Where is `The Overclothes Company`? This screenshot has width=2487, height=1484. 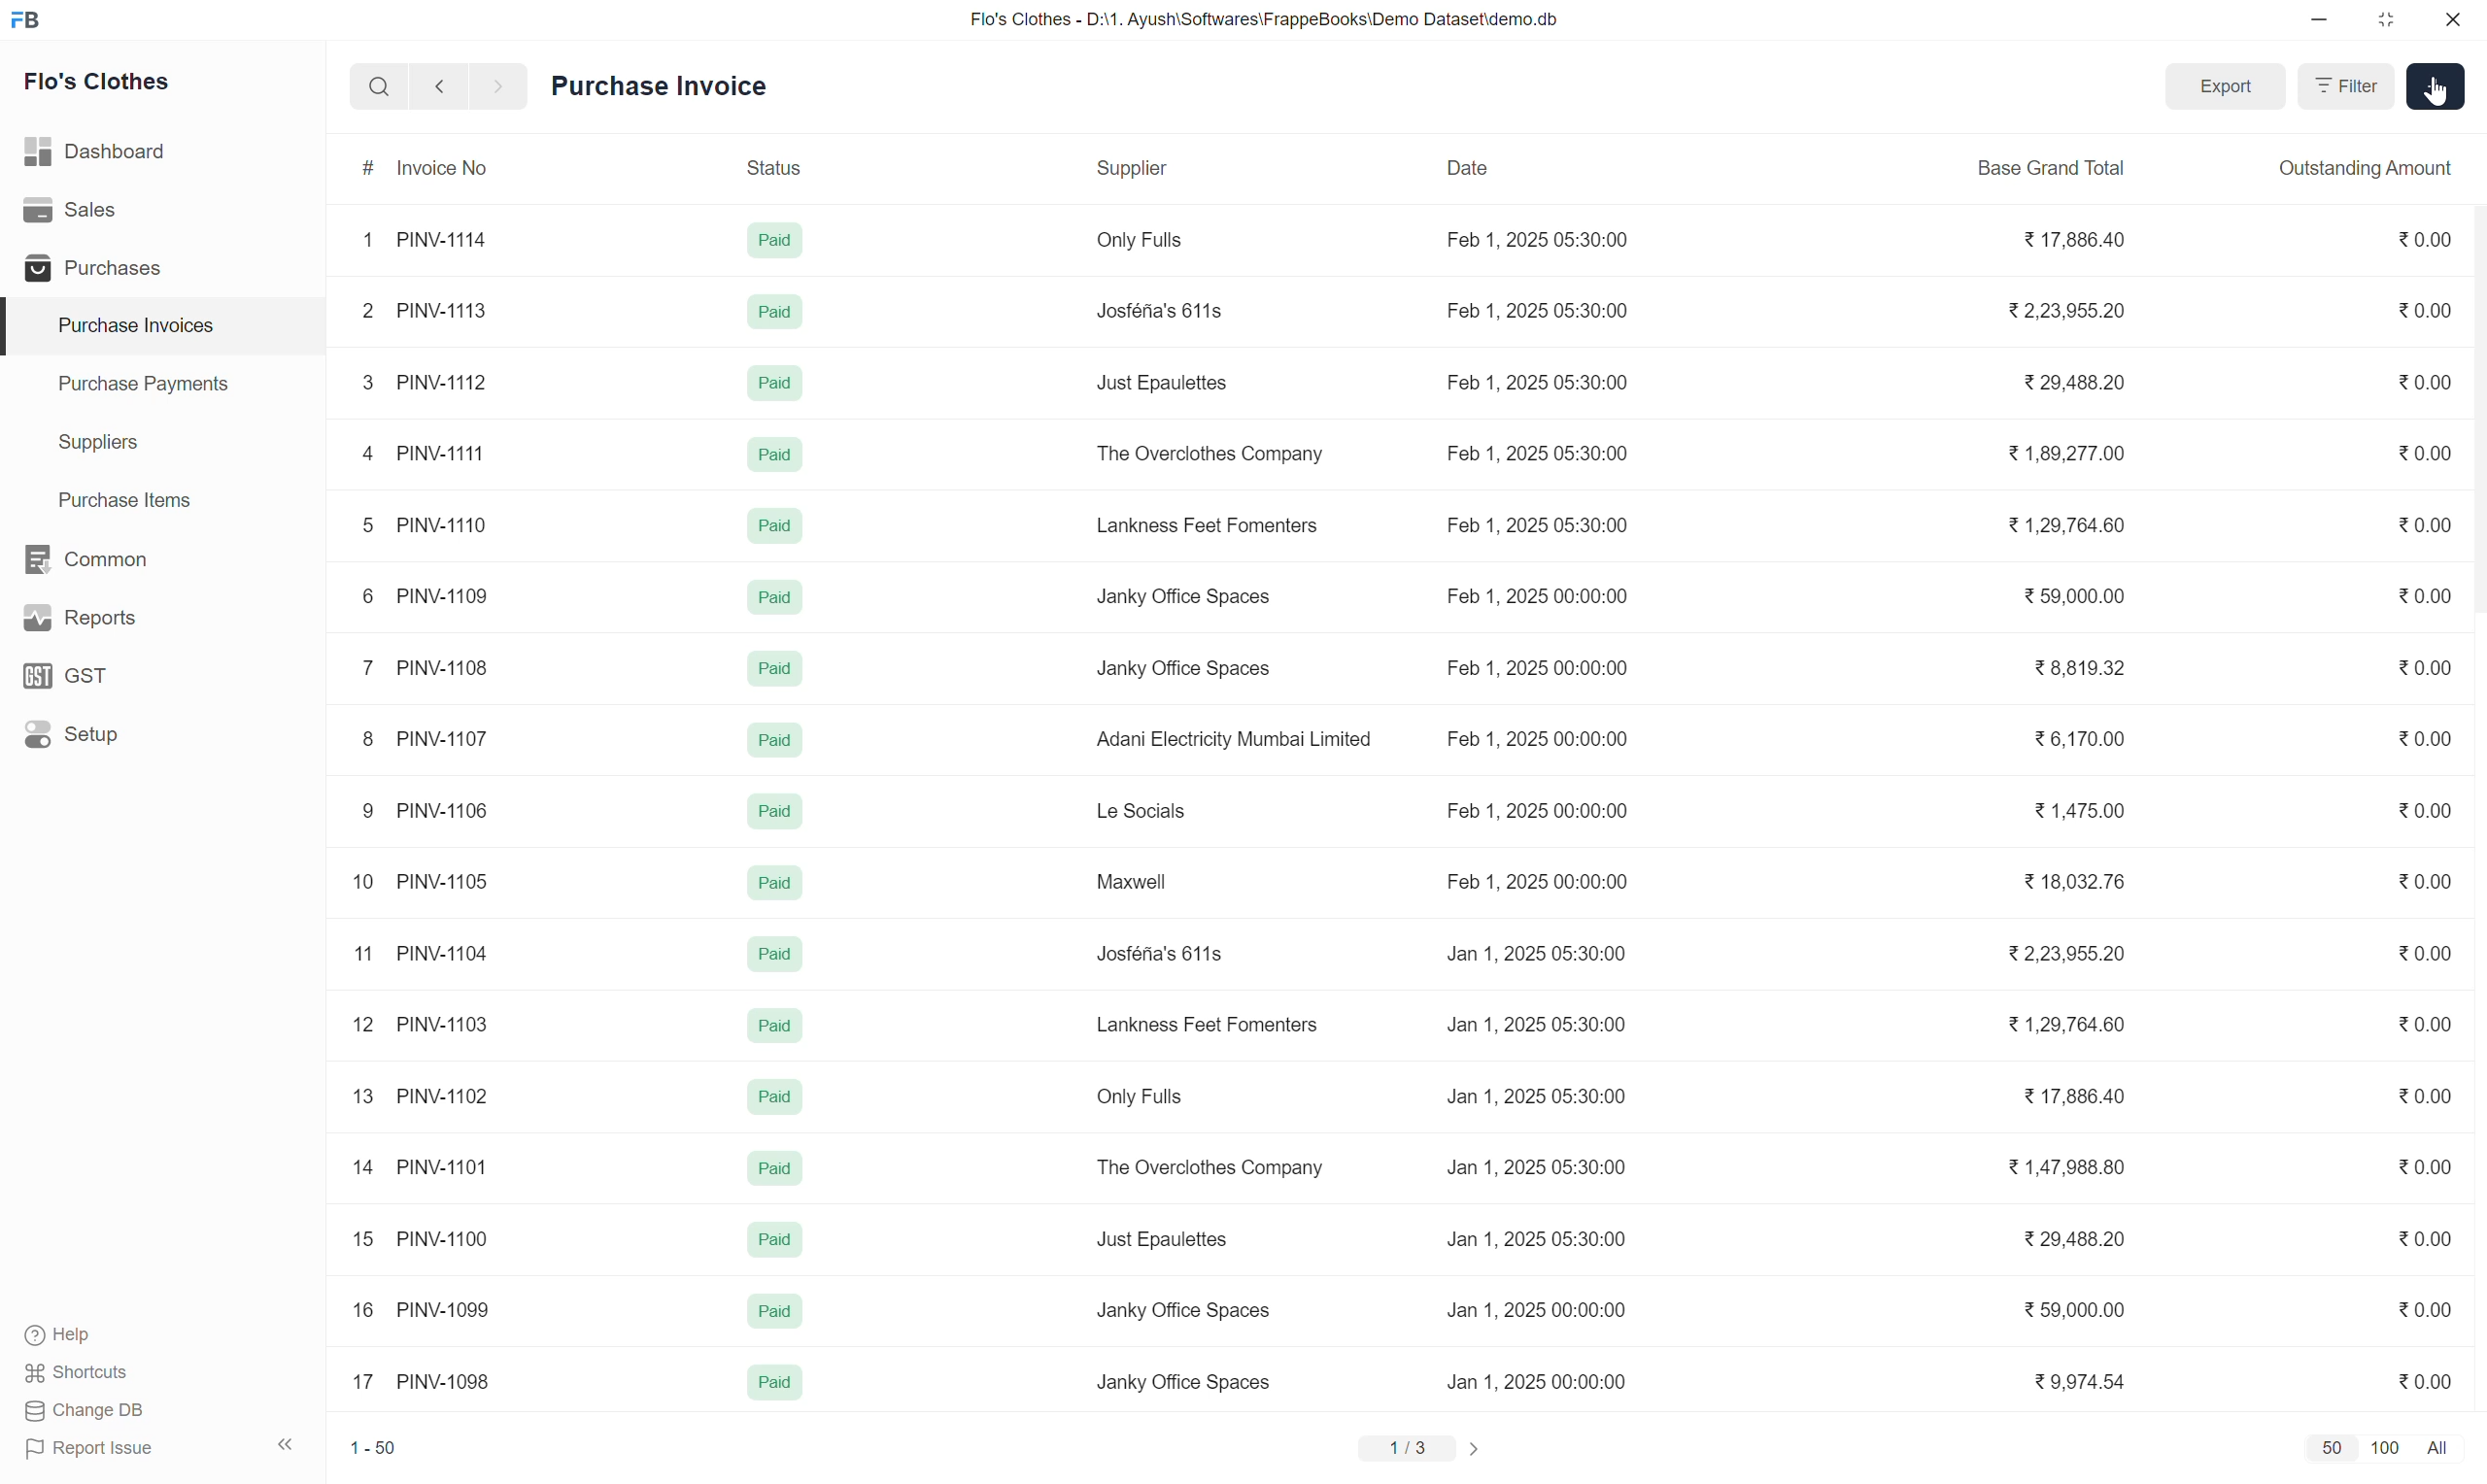 The Overclothes Company is located at coordinates (1208, 1170).